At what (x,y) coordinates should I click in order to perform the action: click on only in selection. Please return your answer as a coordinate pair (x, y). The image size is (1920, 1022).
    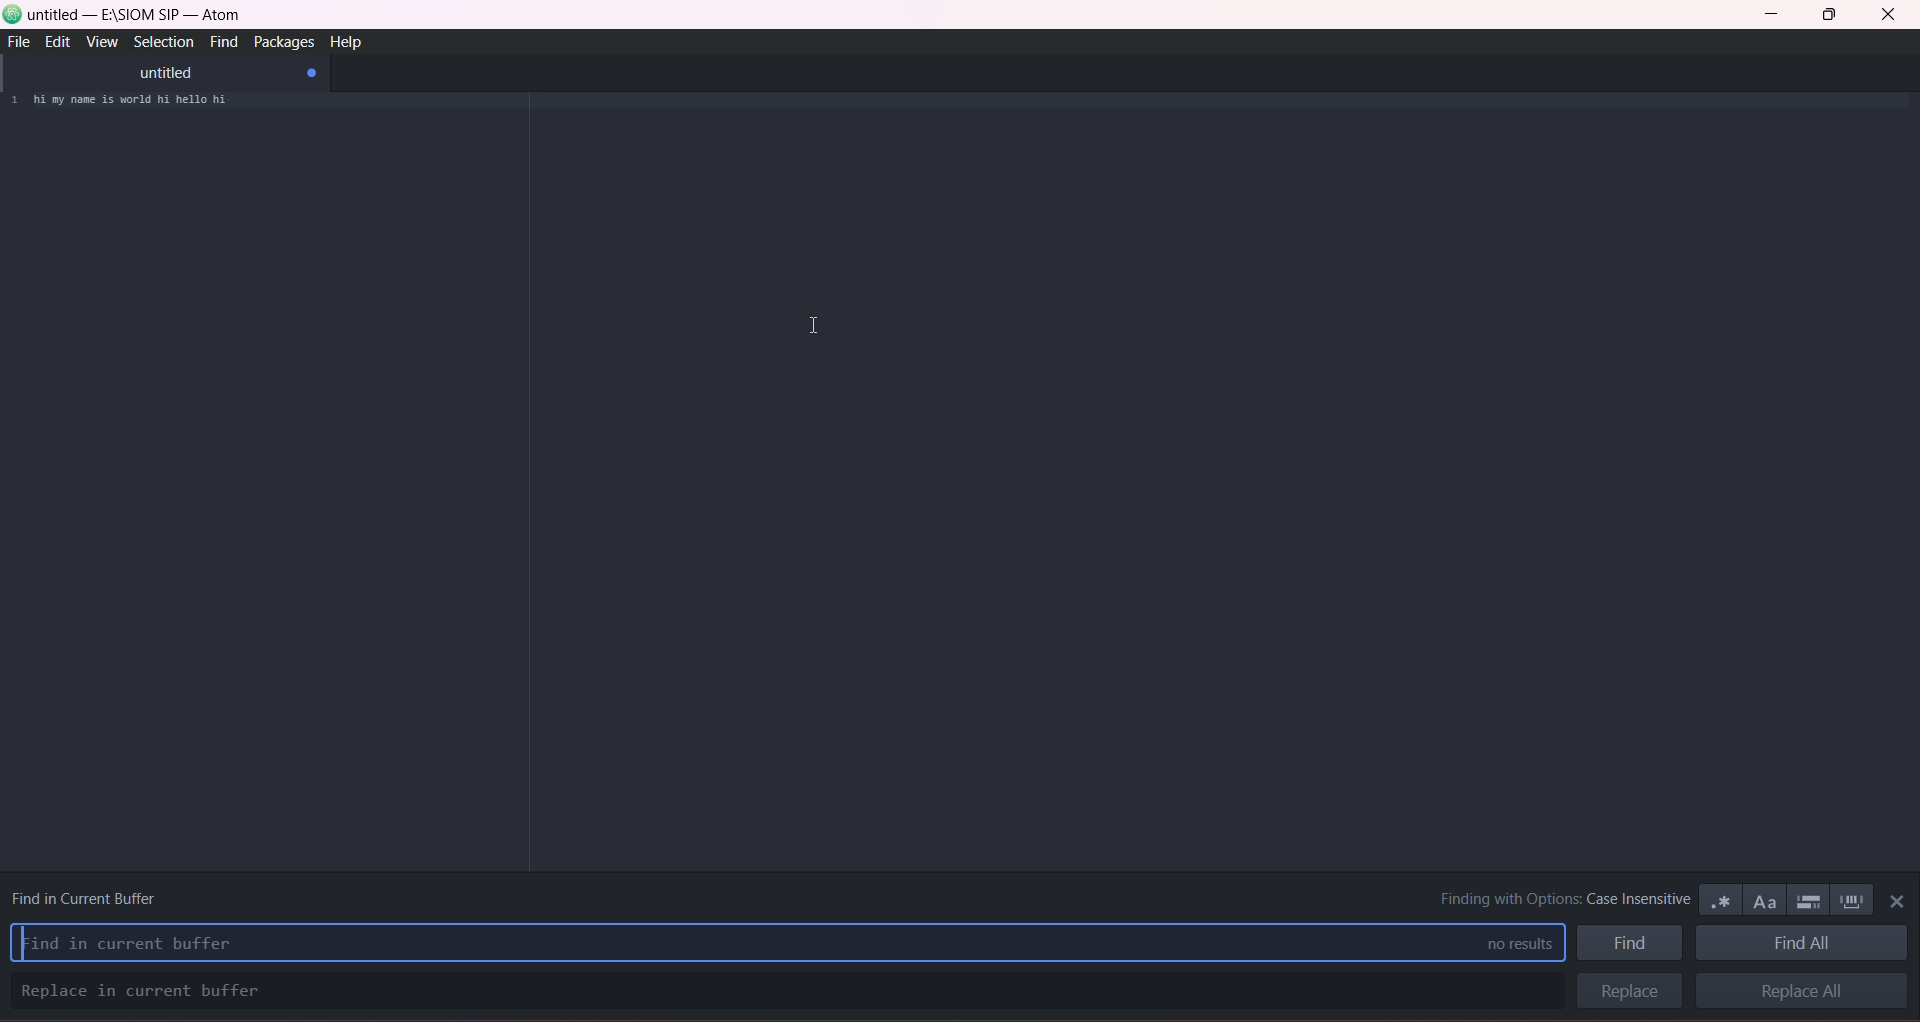
    Looking at the image, I should click on (1805, 898).